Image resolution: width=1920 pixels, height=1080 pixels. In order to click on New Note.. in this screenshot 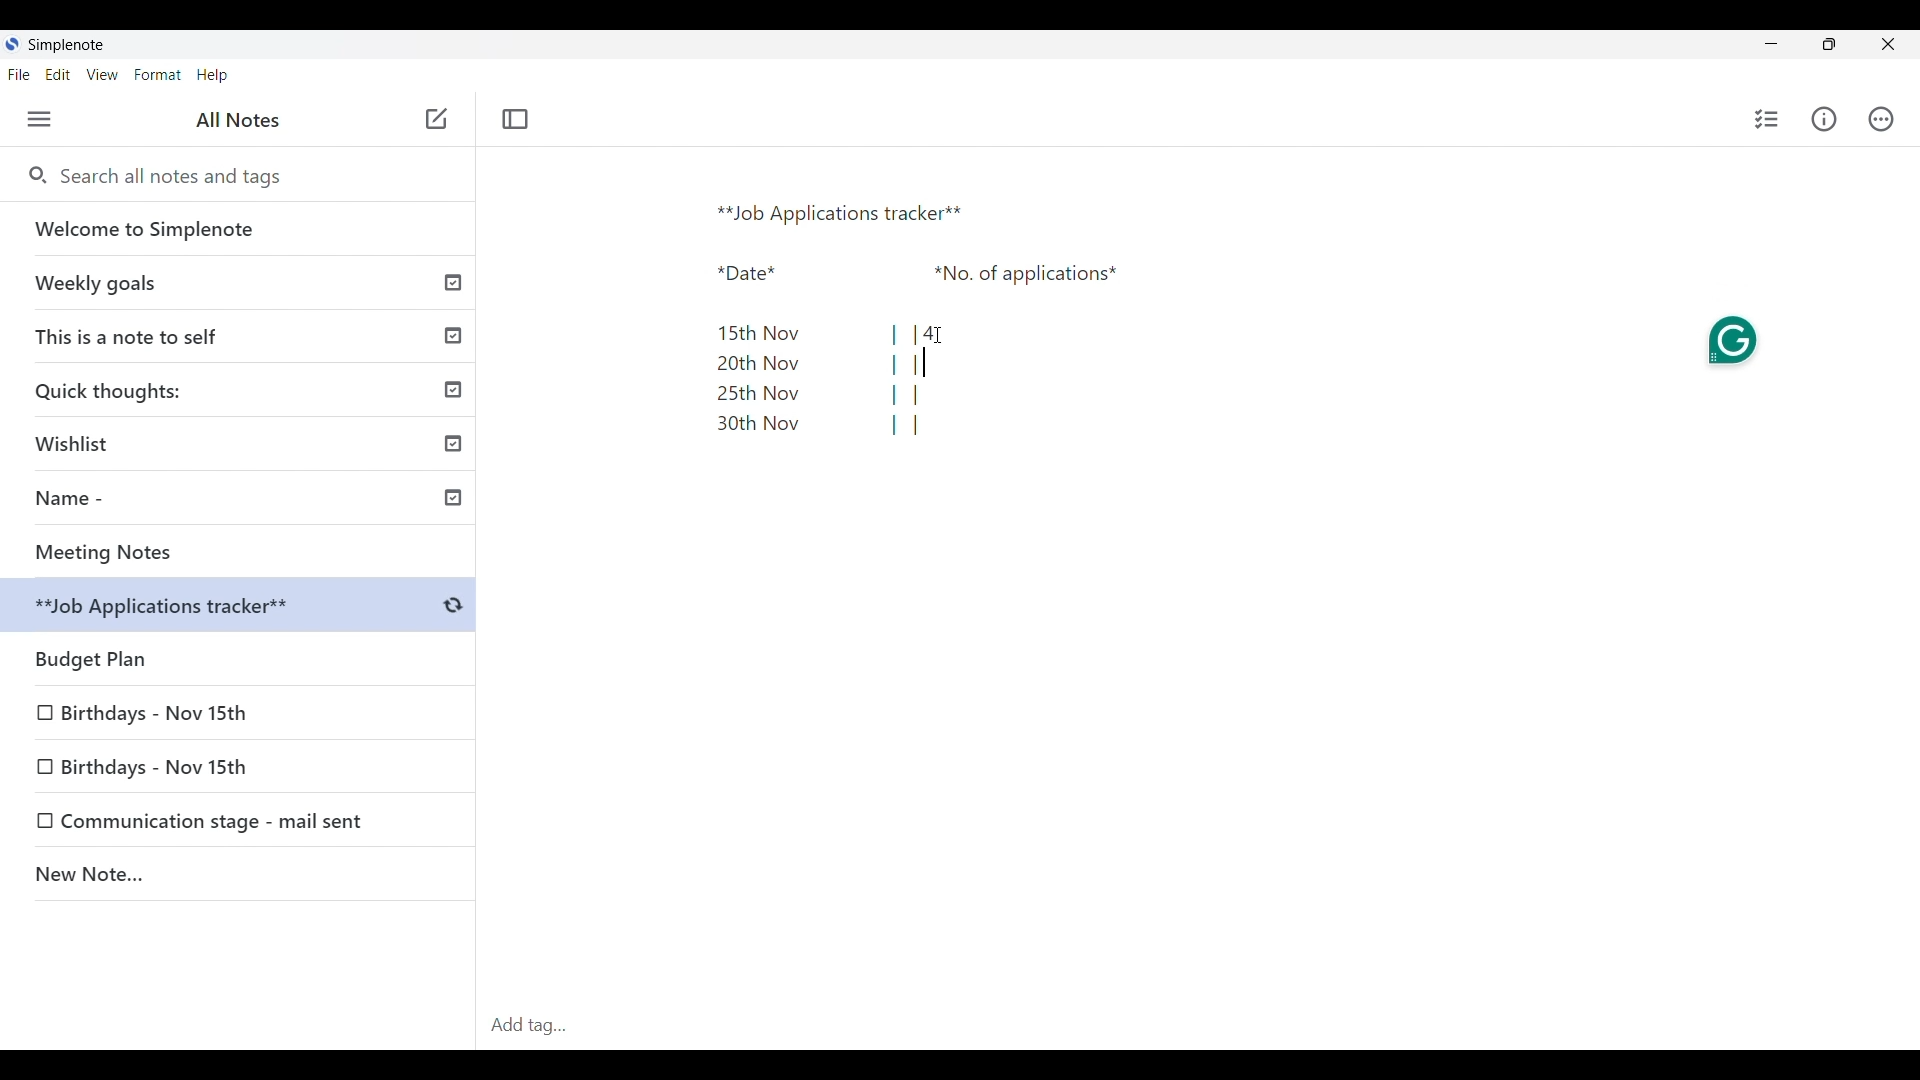, I will do `click(239, 877)`.